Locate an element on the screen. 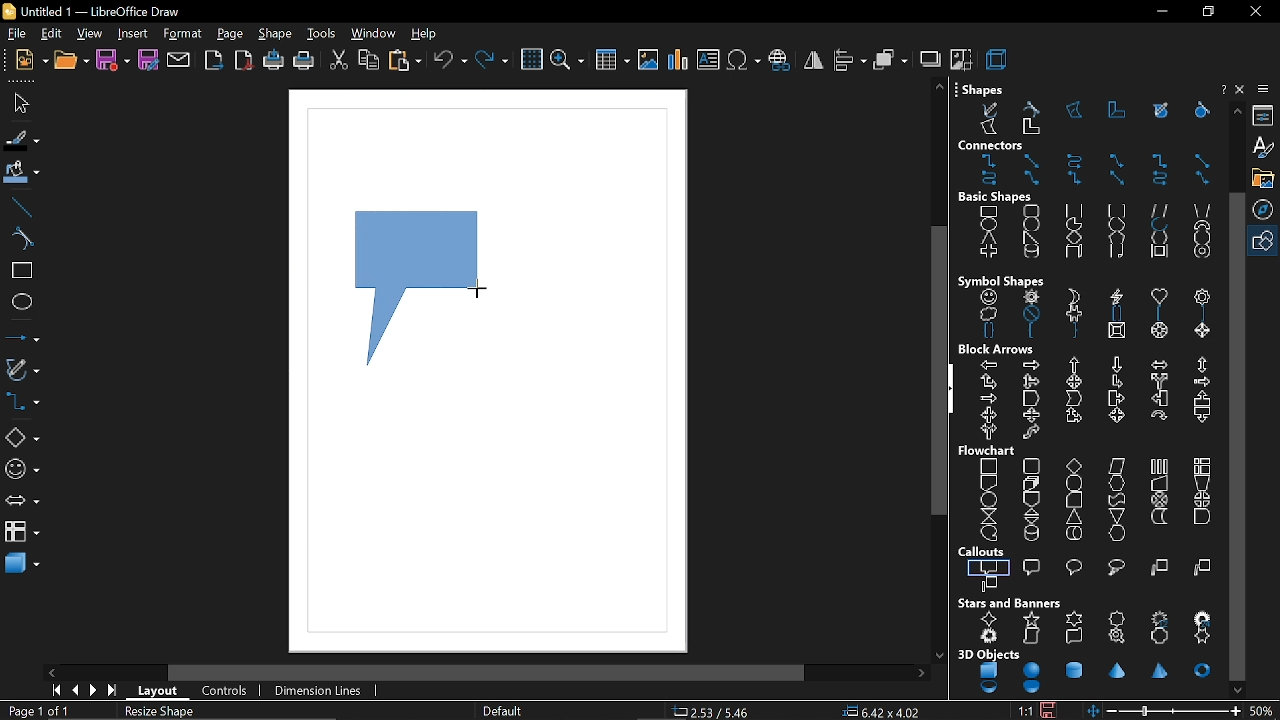  up and right arrow callout is located at coordinates (1073, 417).